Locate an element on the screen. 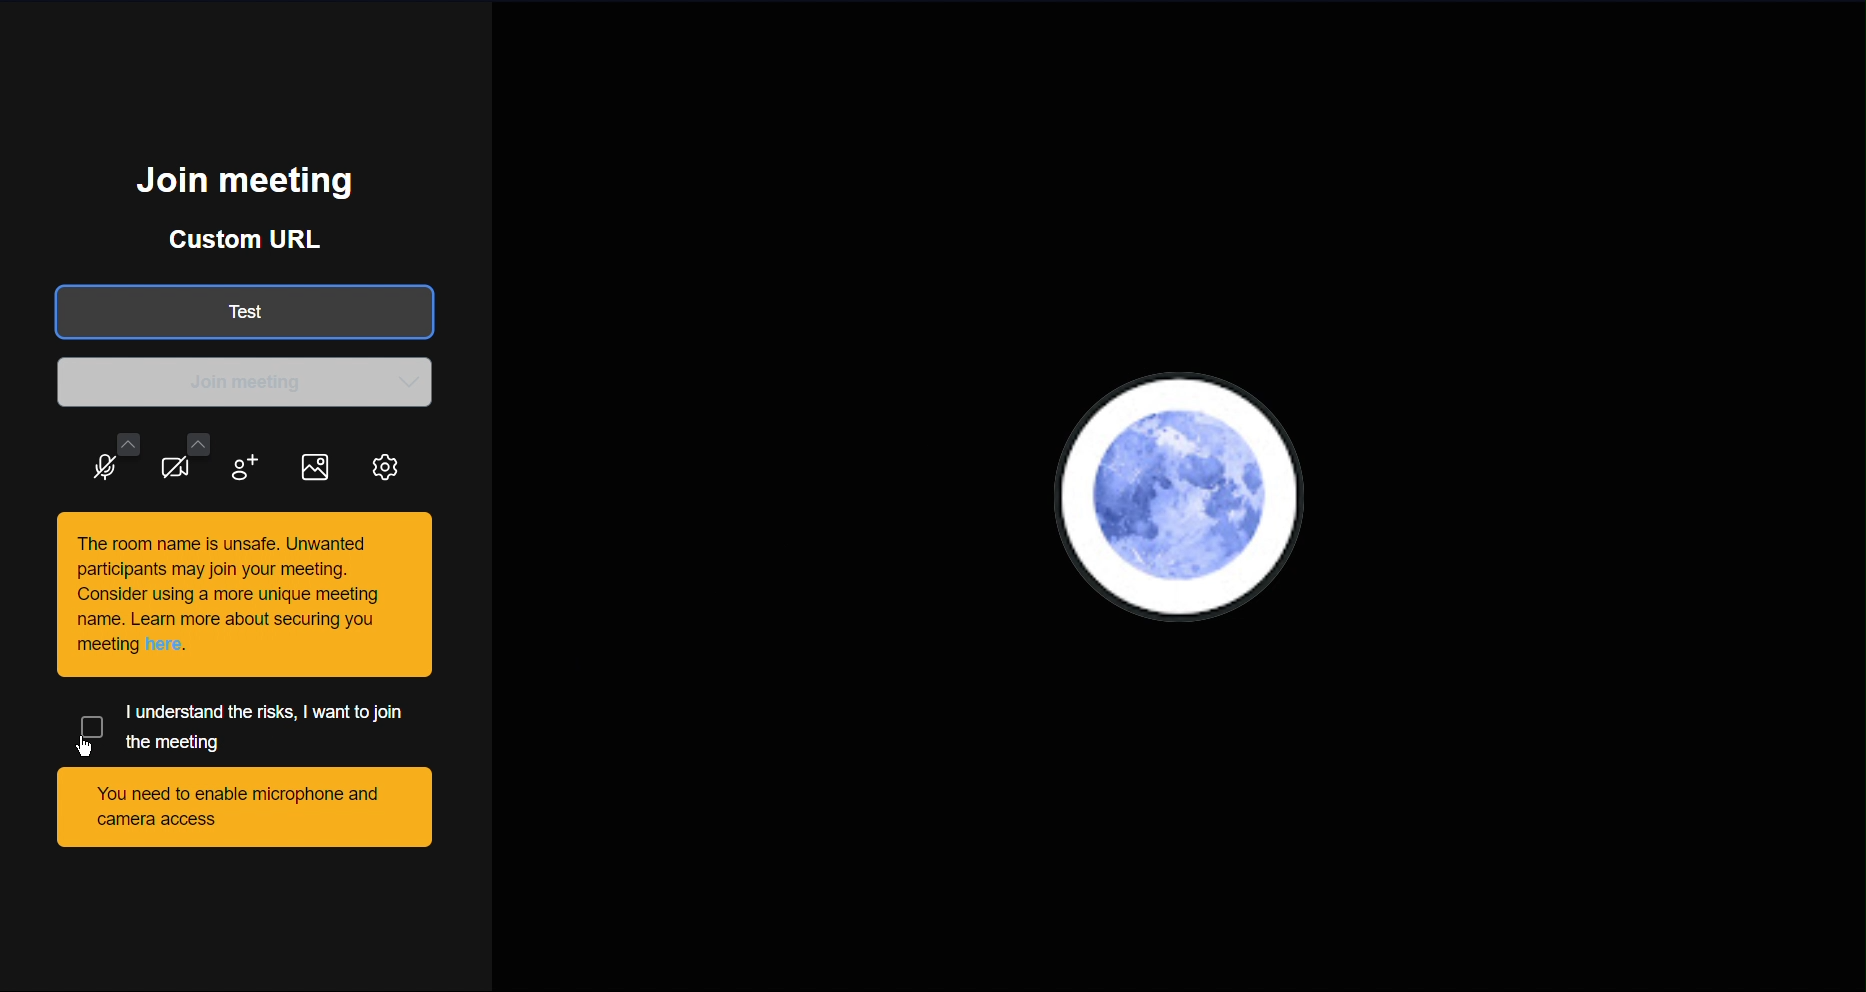  Test is located at coordinates (247, 312).